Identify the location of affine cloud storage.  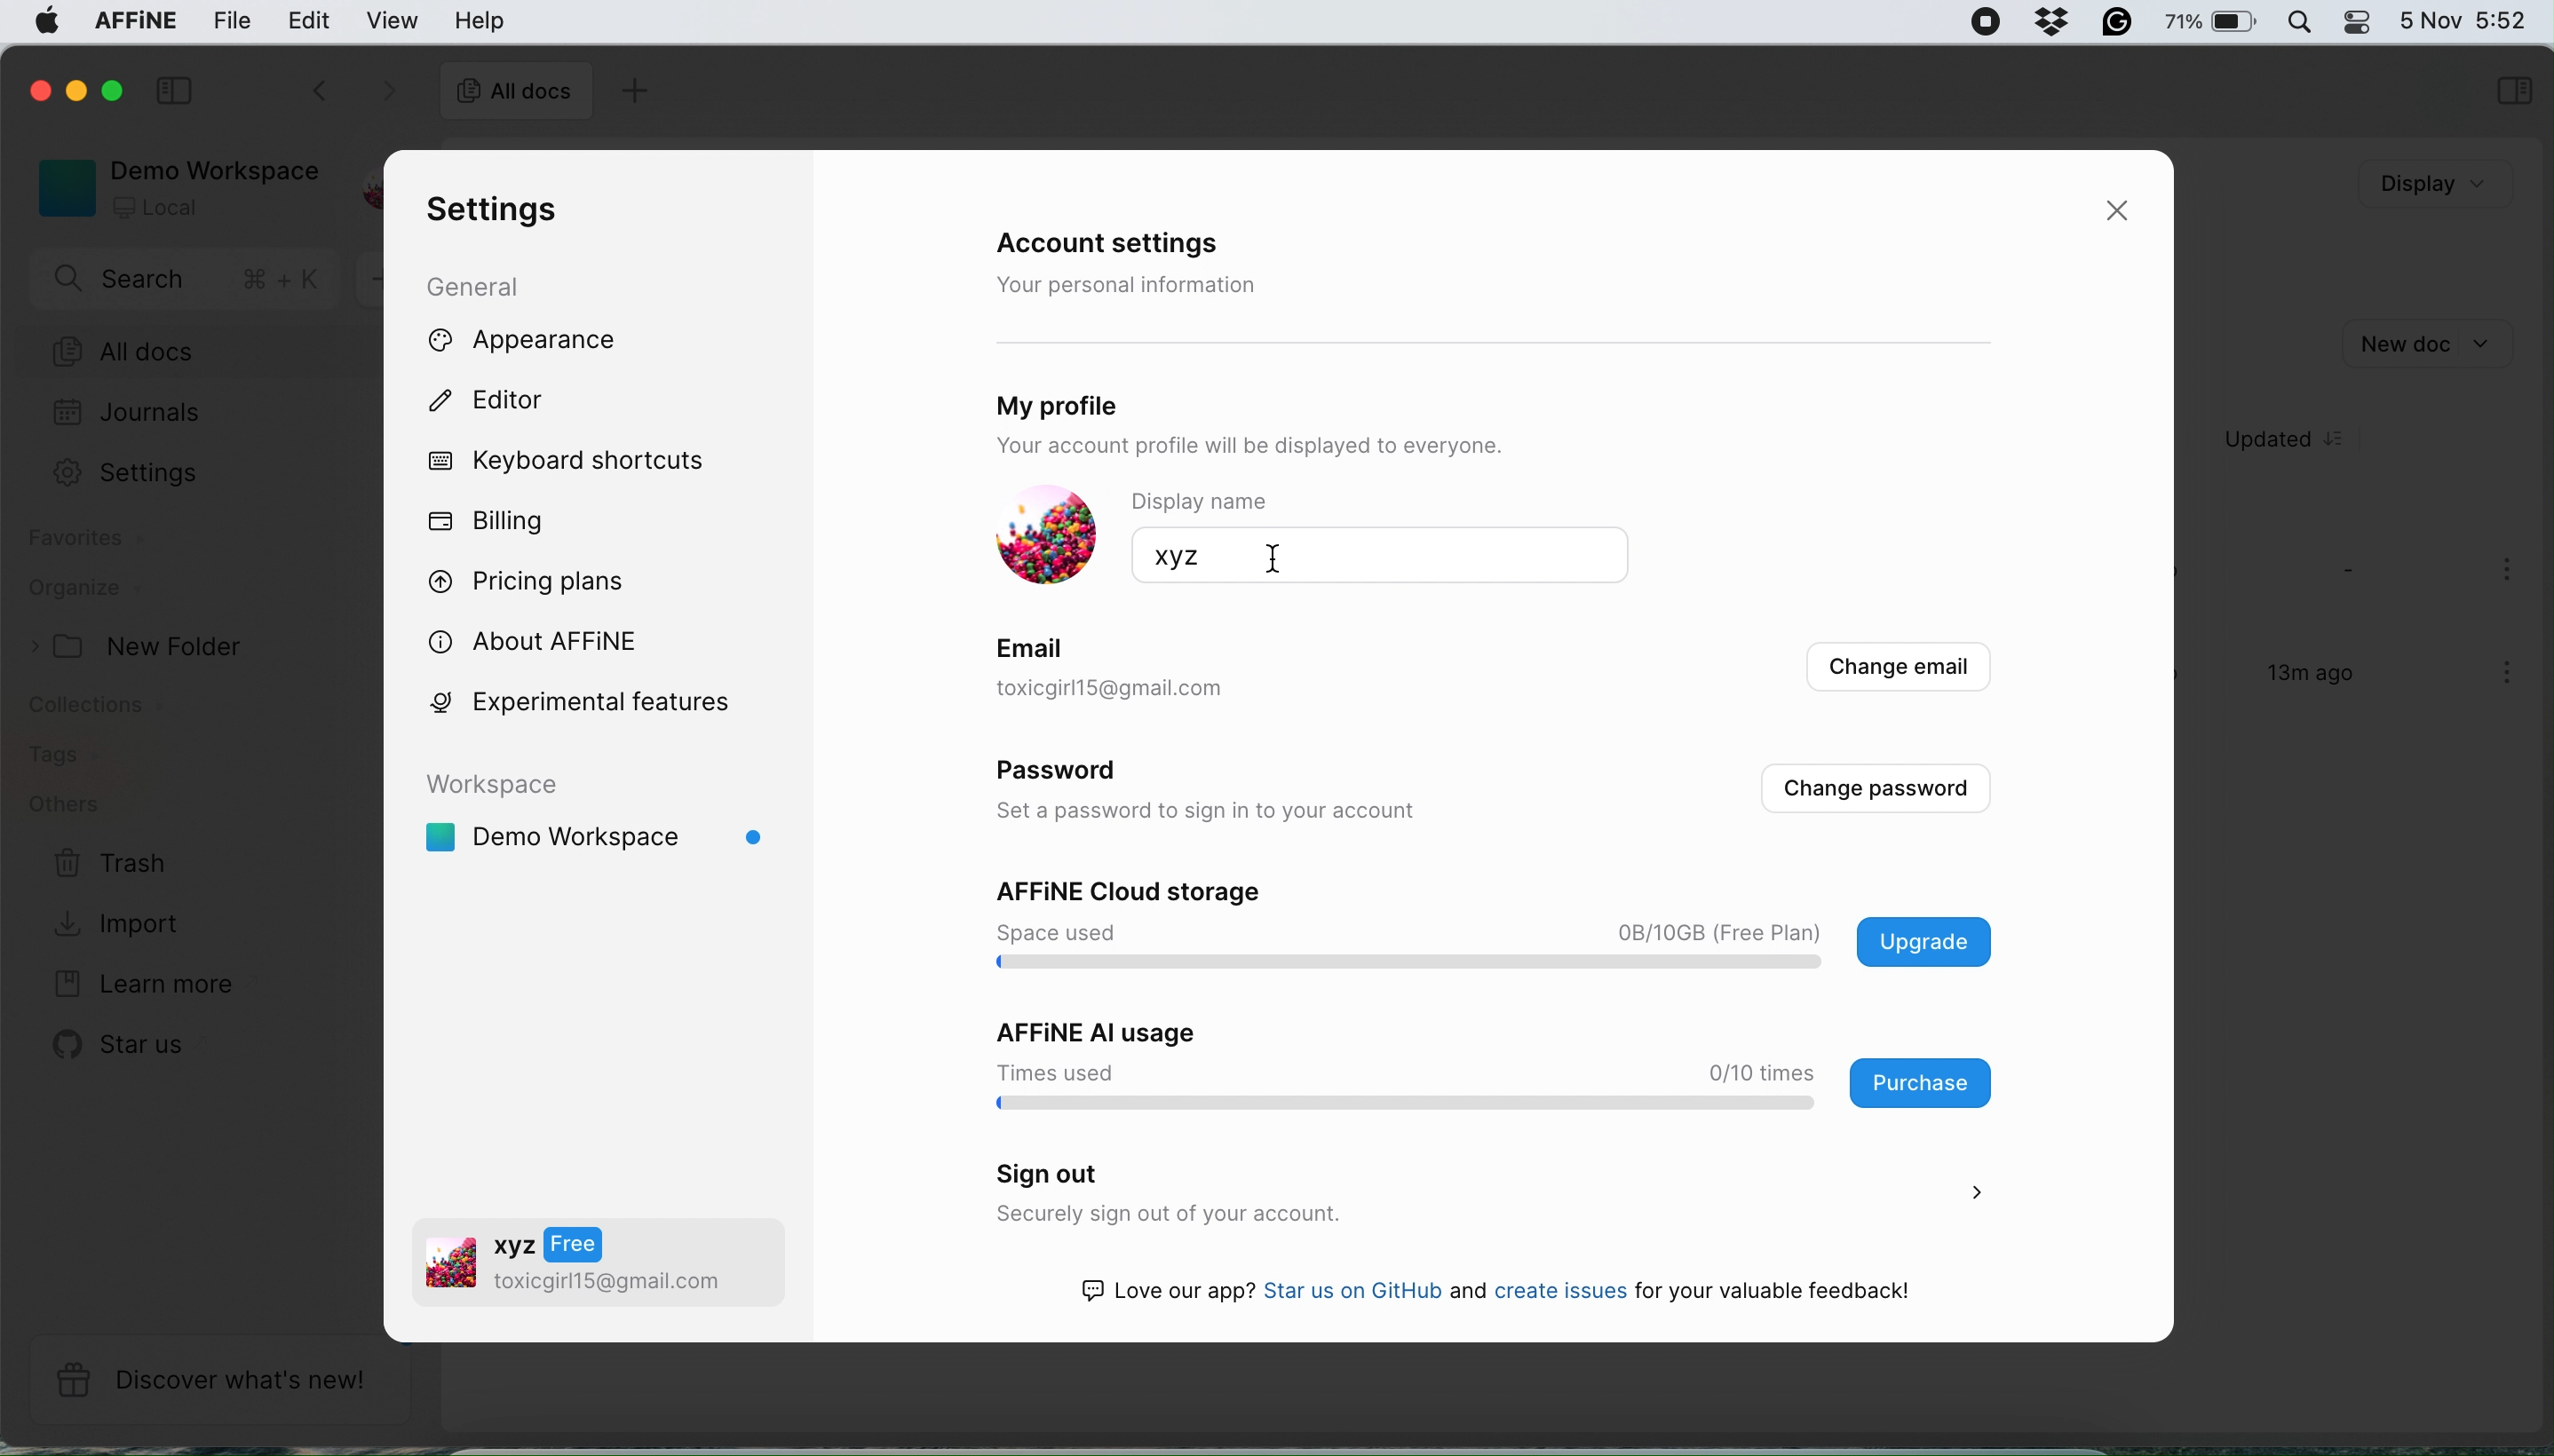
(1501, 928).